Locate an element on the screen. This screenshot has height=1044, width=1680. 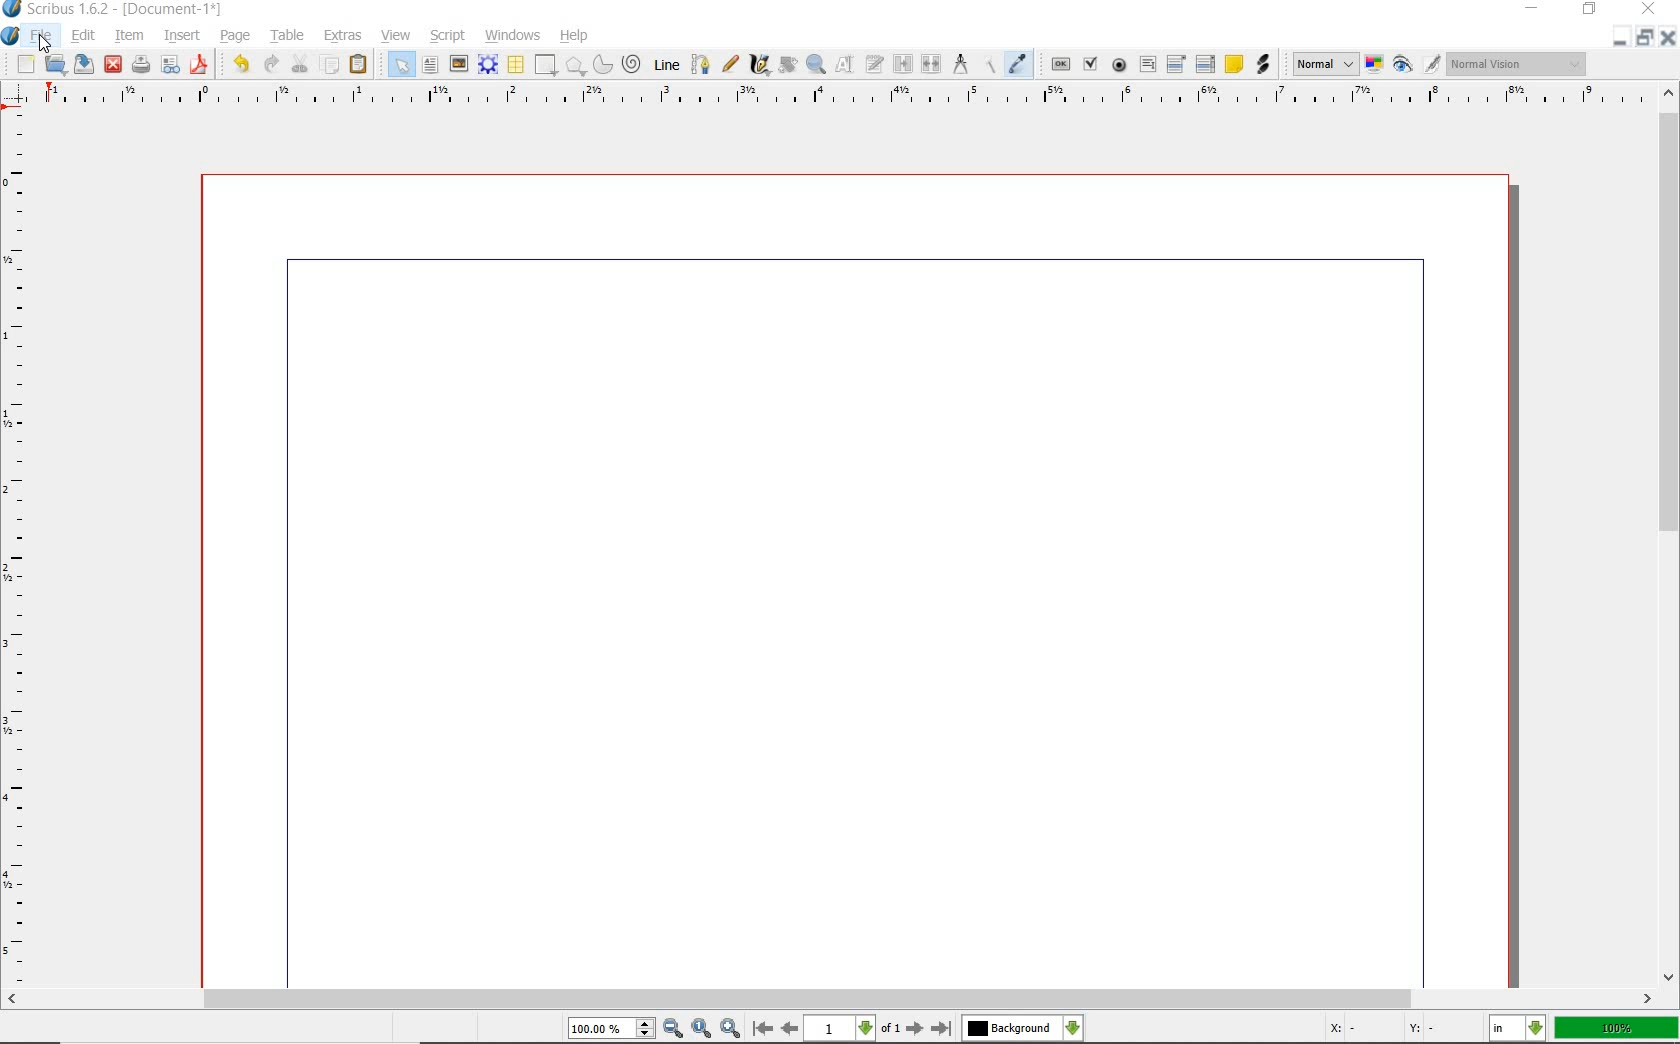
shape is located at coordinates (547, 65).